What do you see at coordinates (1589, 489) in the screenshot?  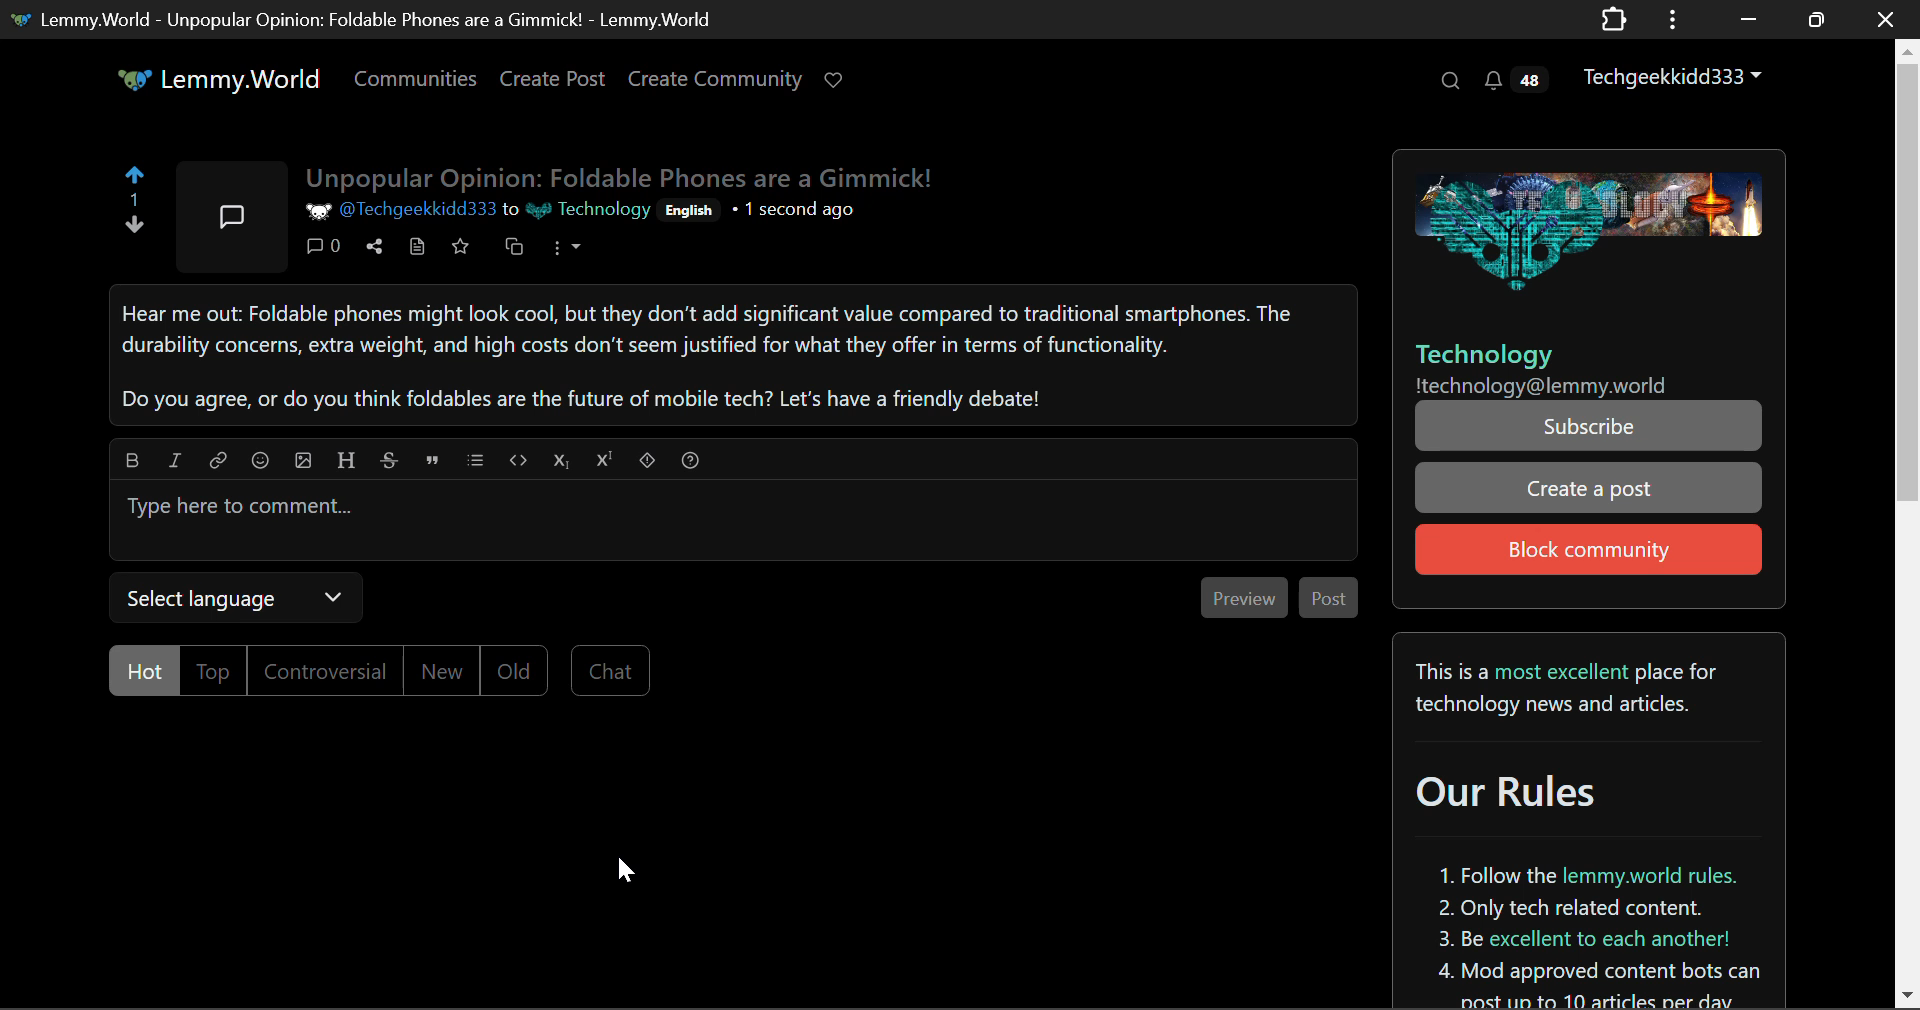 I see `Create a post Button` at bounding box center [1589, 489].